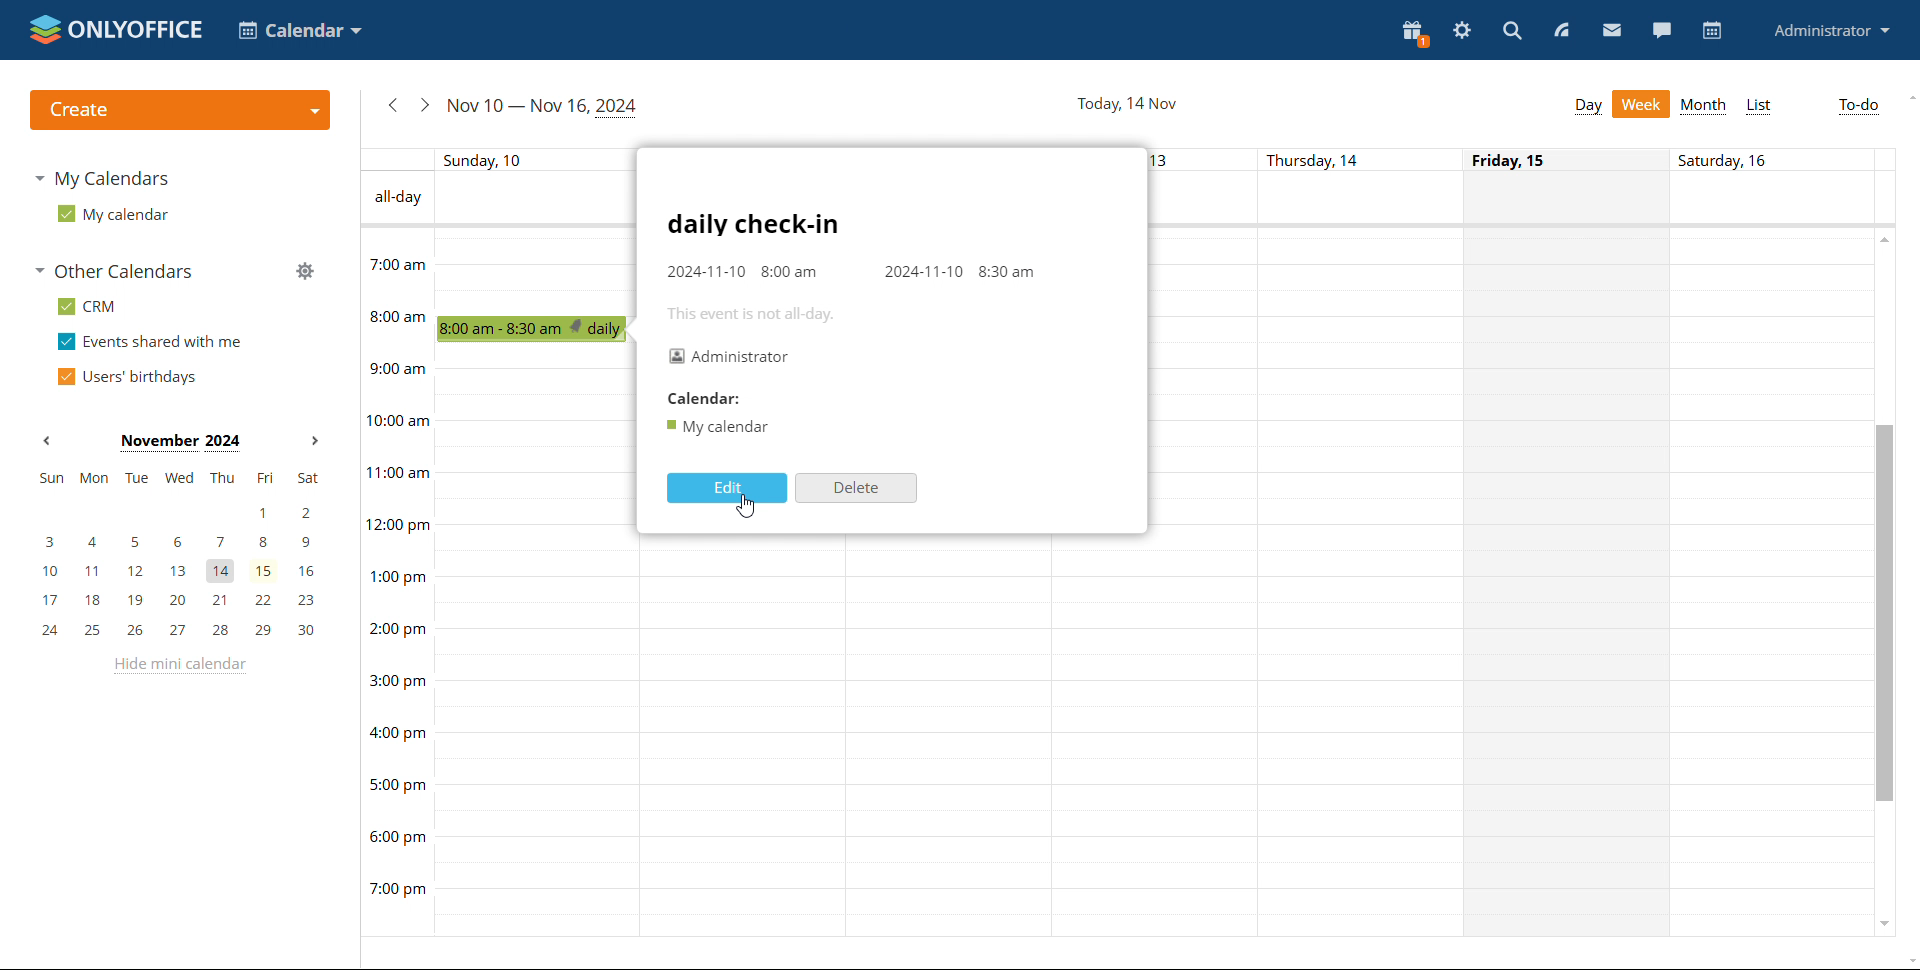 This screenshot has height=970, width=1920. What do you see at coordinates (725, 488) in the screenshot?
I see `edit` at bounding box center [725, 488].